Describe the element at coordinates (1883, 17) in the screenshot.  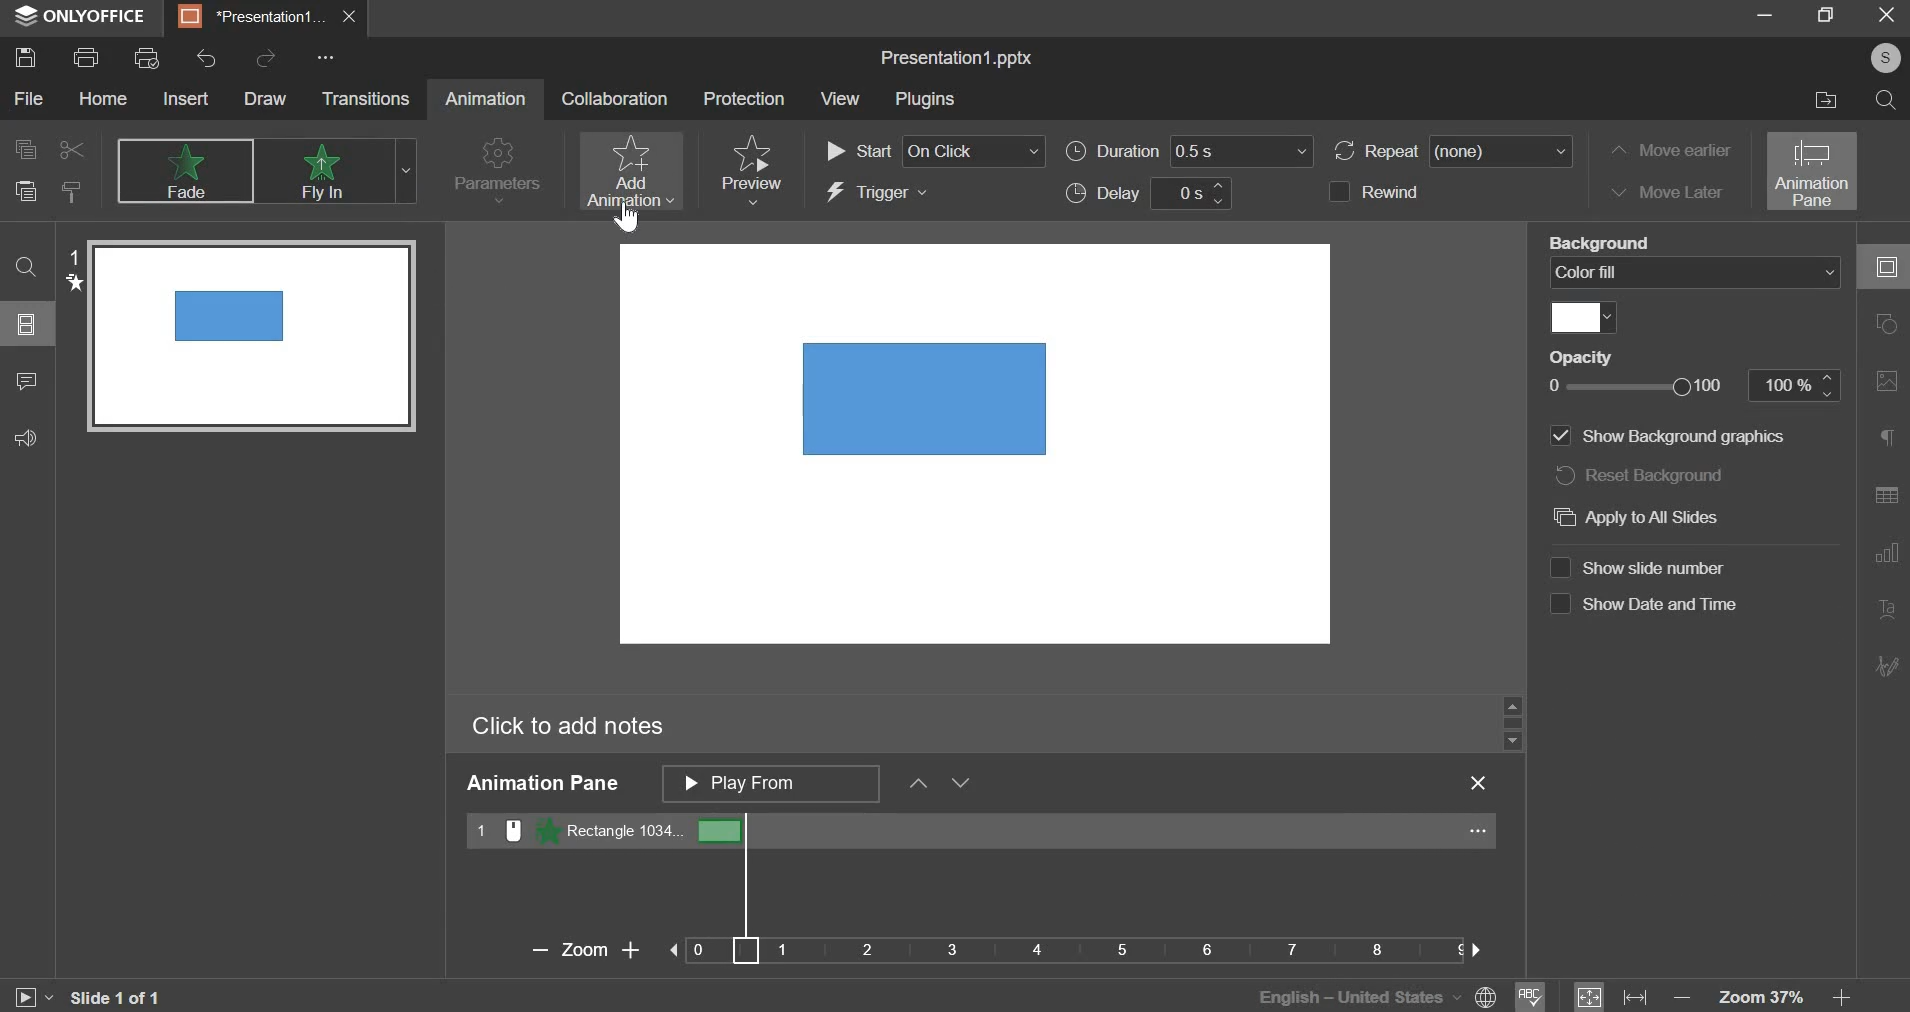
I see `exit` at that location.